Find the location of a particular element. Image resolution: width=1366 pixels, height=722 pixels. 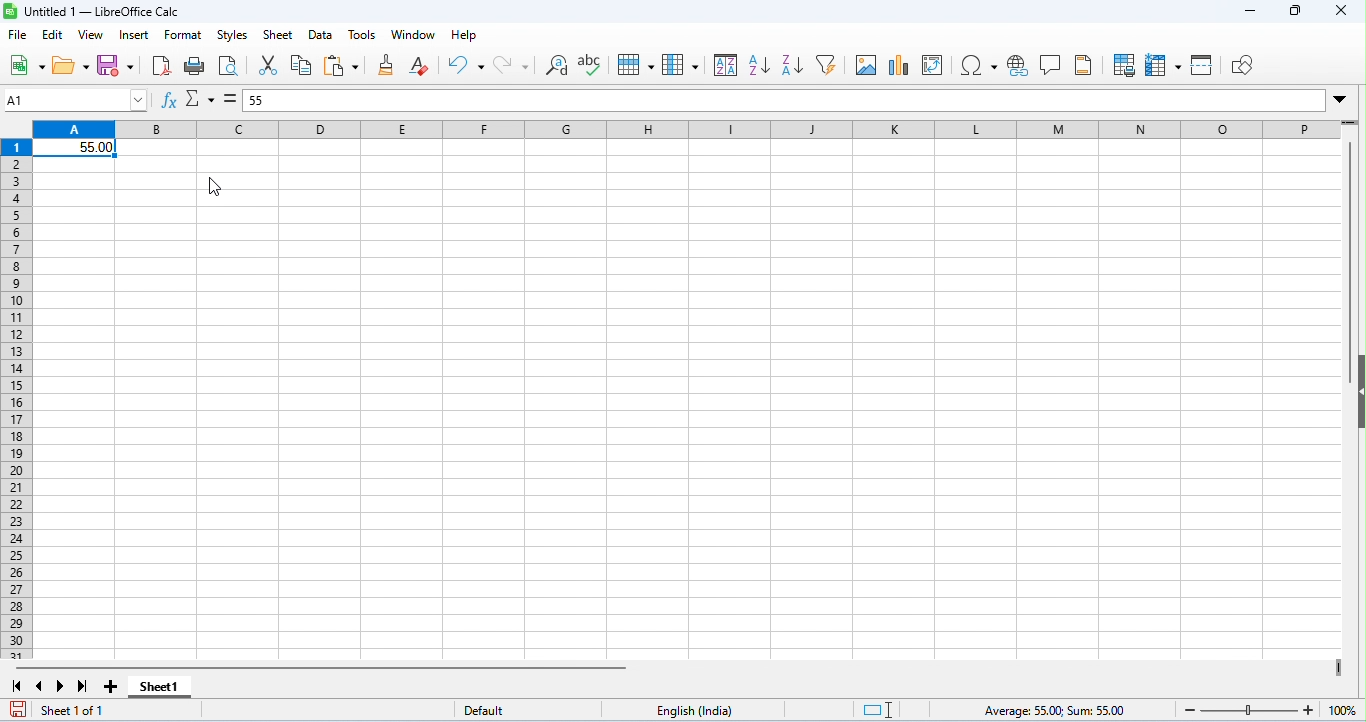

clear direct formatting is located at coordinates (421, 65).